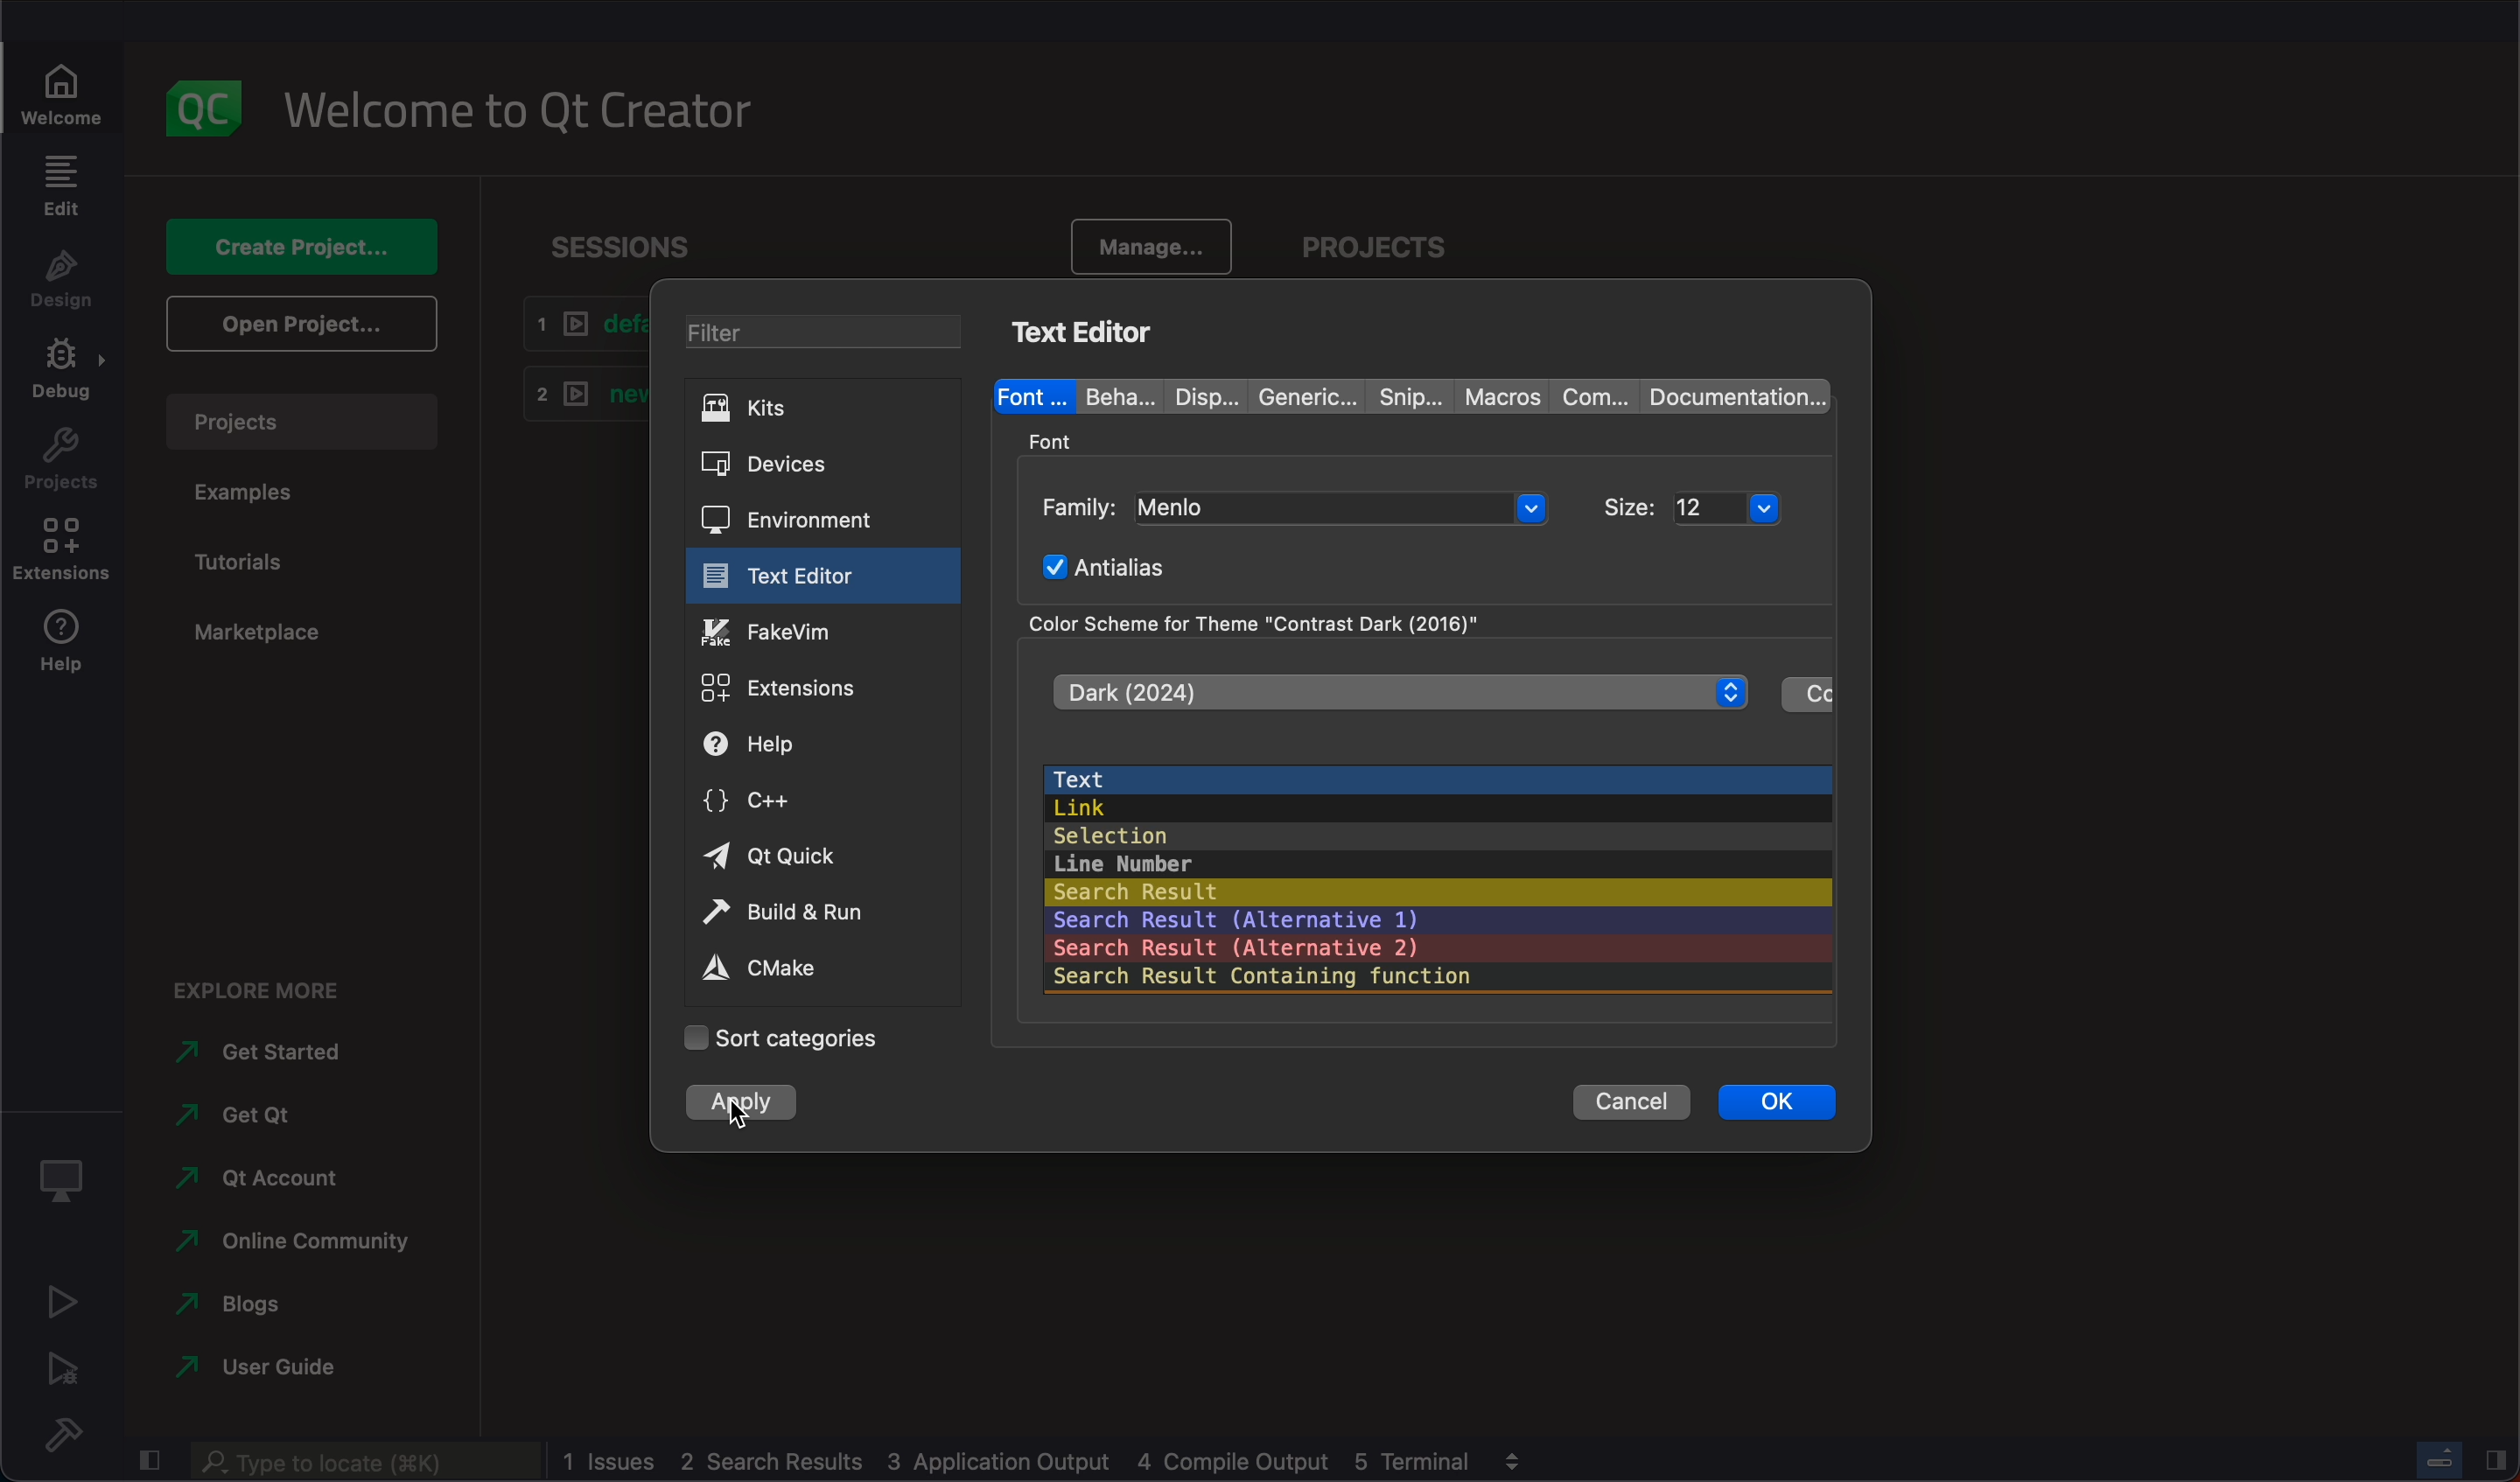  Describe the element at coordinates (68, 651) in the screenshot. I see `help` at that location.